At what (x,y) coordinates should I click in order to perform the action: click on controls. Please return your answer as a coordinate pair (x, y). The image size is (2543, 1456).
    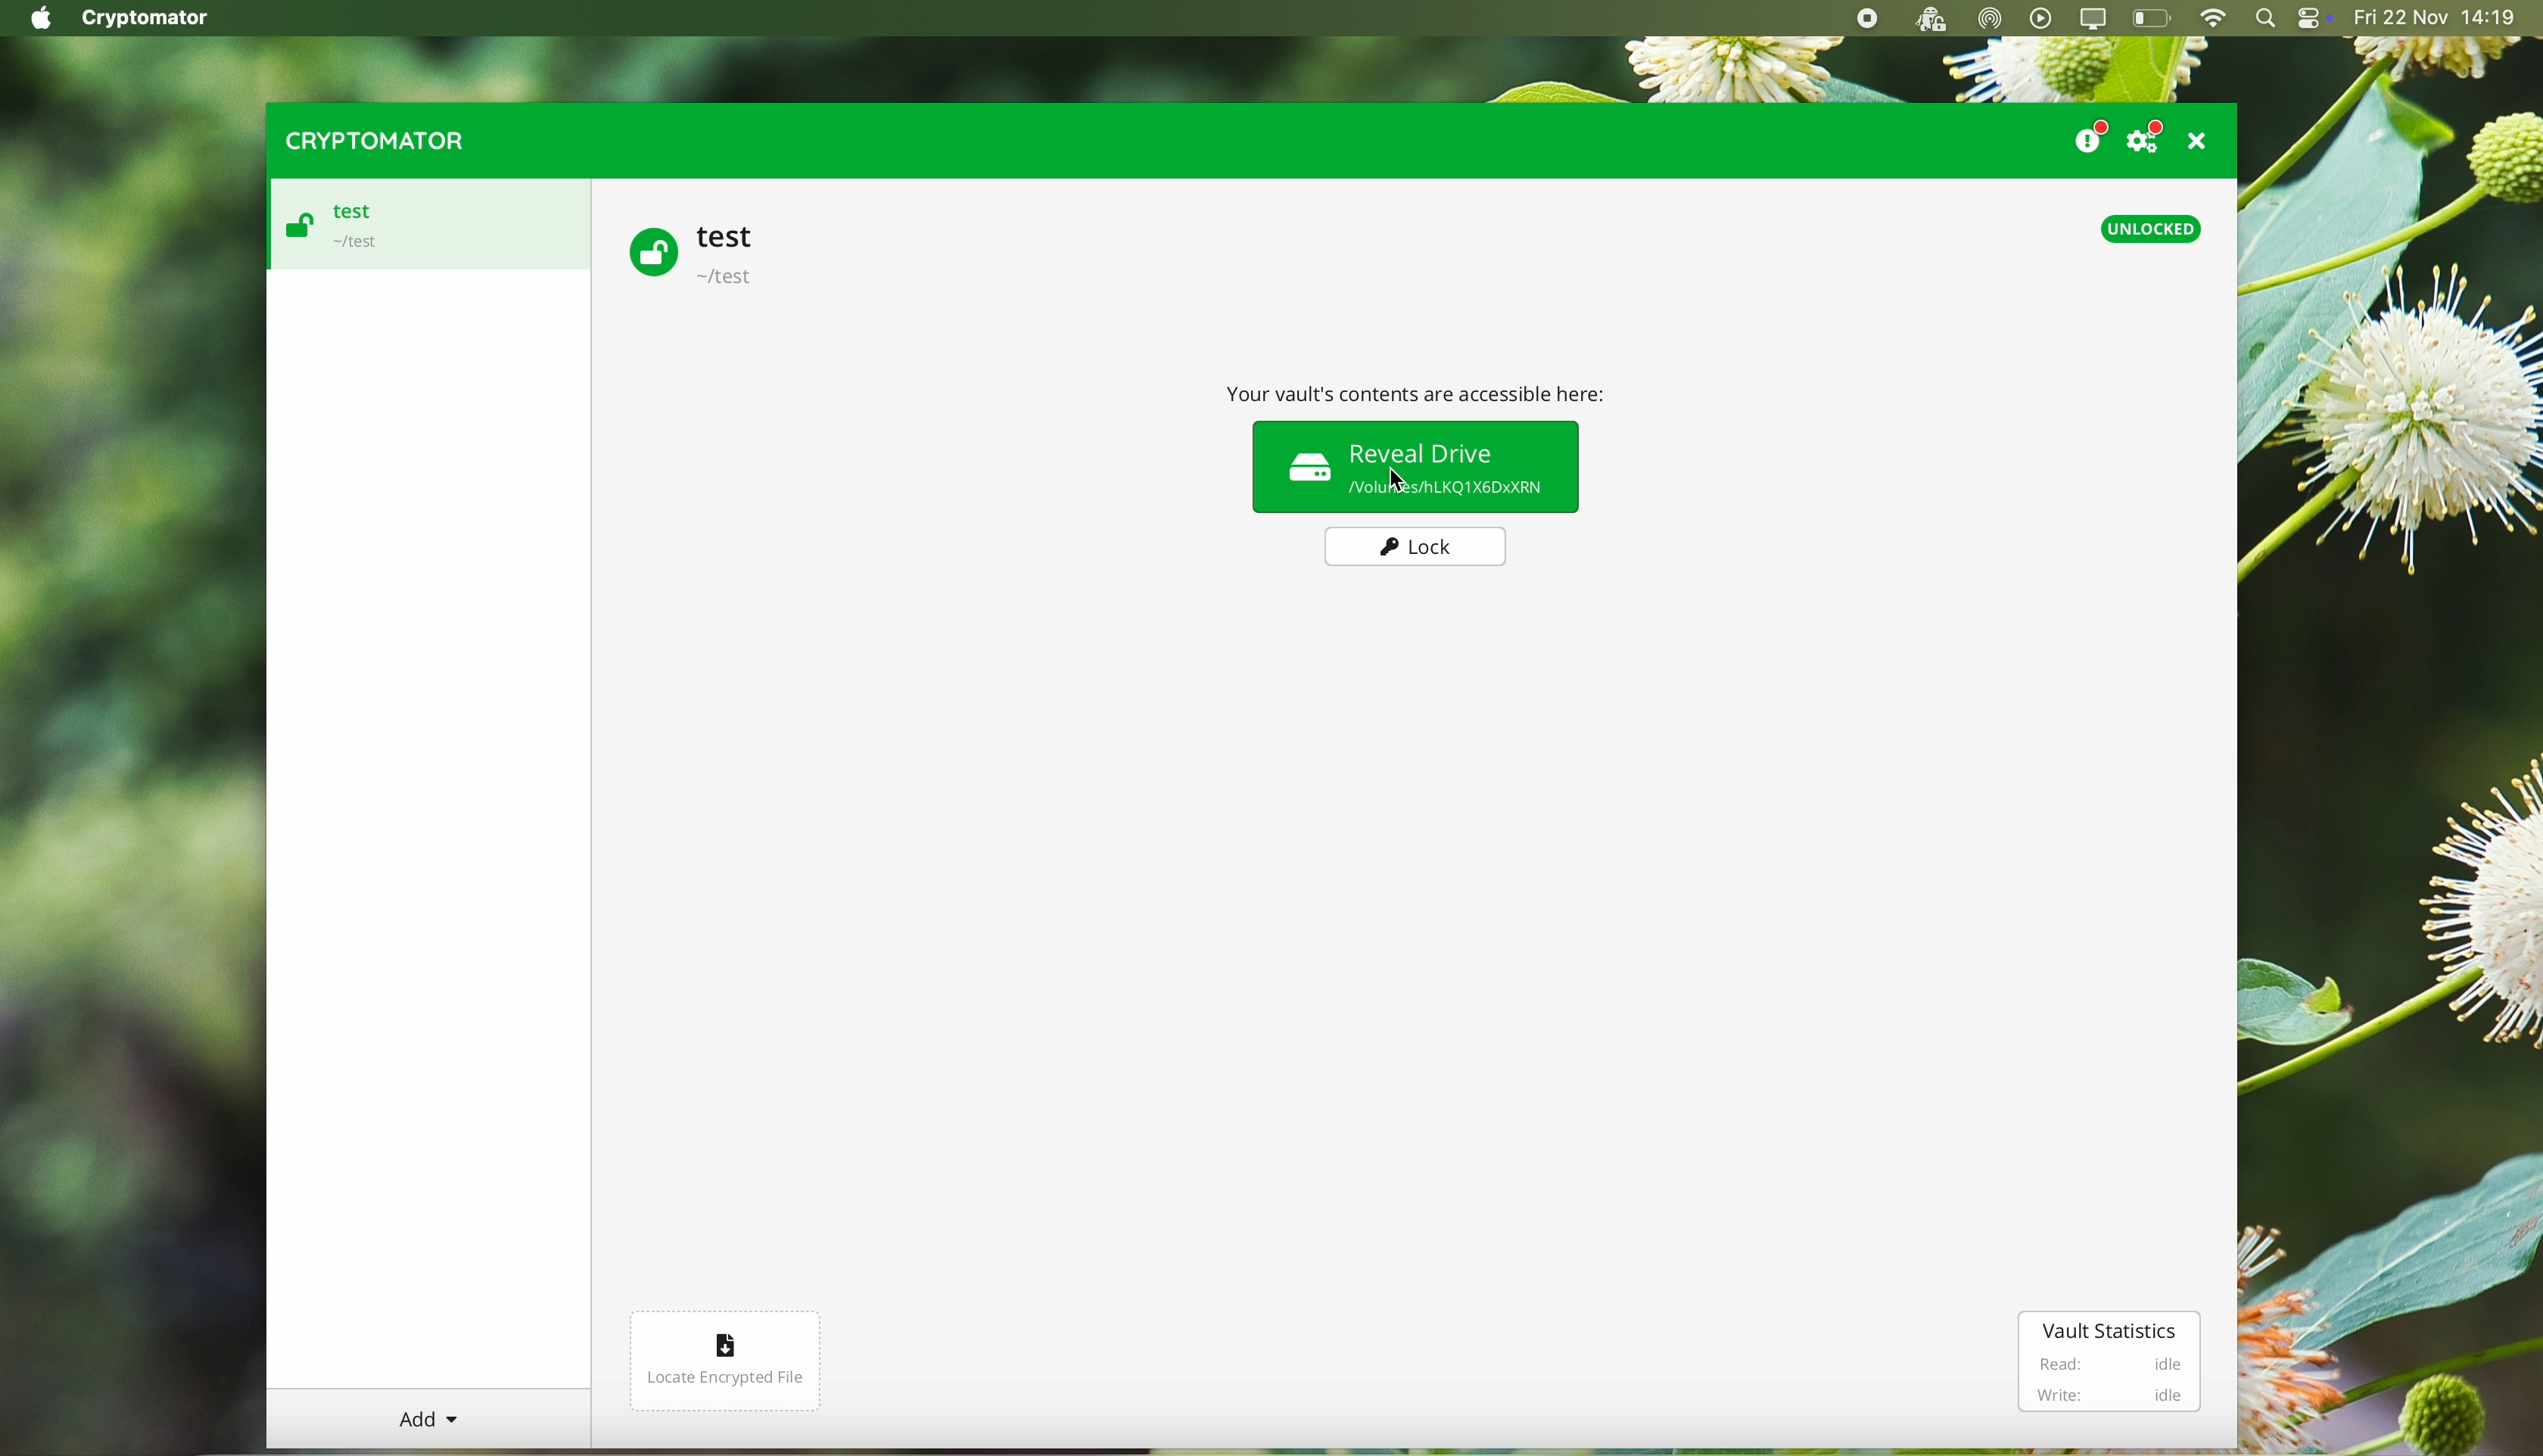
    Looking at the image, I should click on (2314, 20).